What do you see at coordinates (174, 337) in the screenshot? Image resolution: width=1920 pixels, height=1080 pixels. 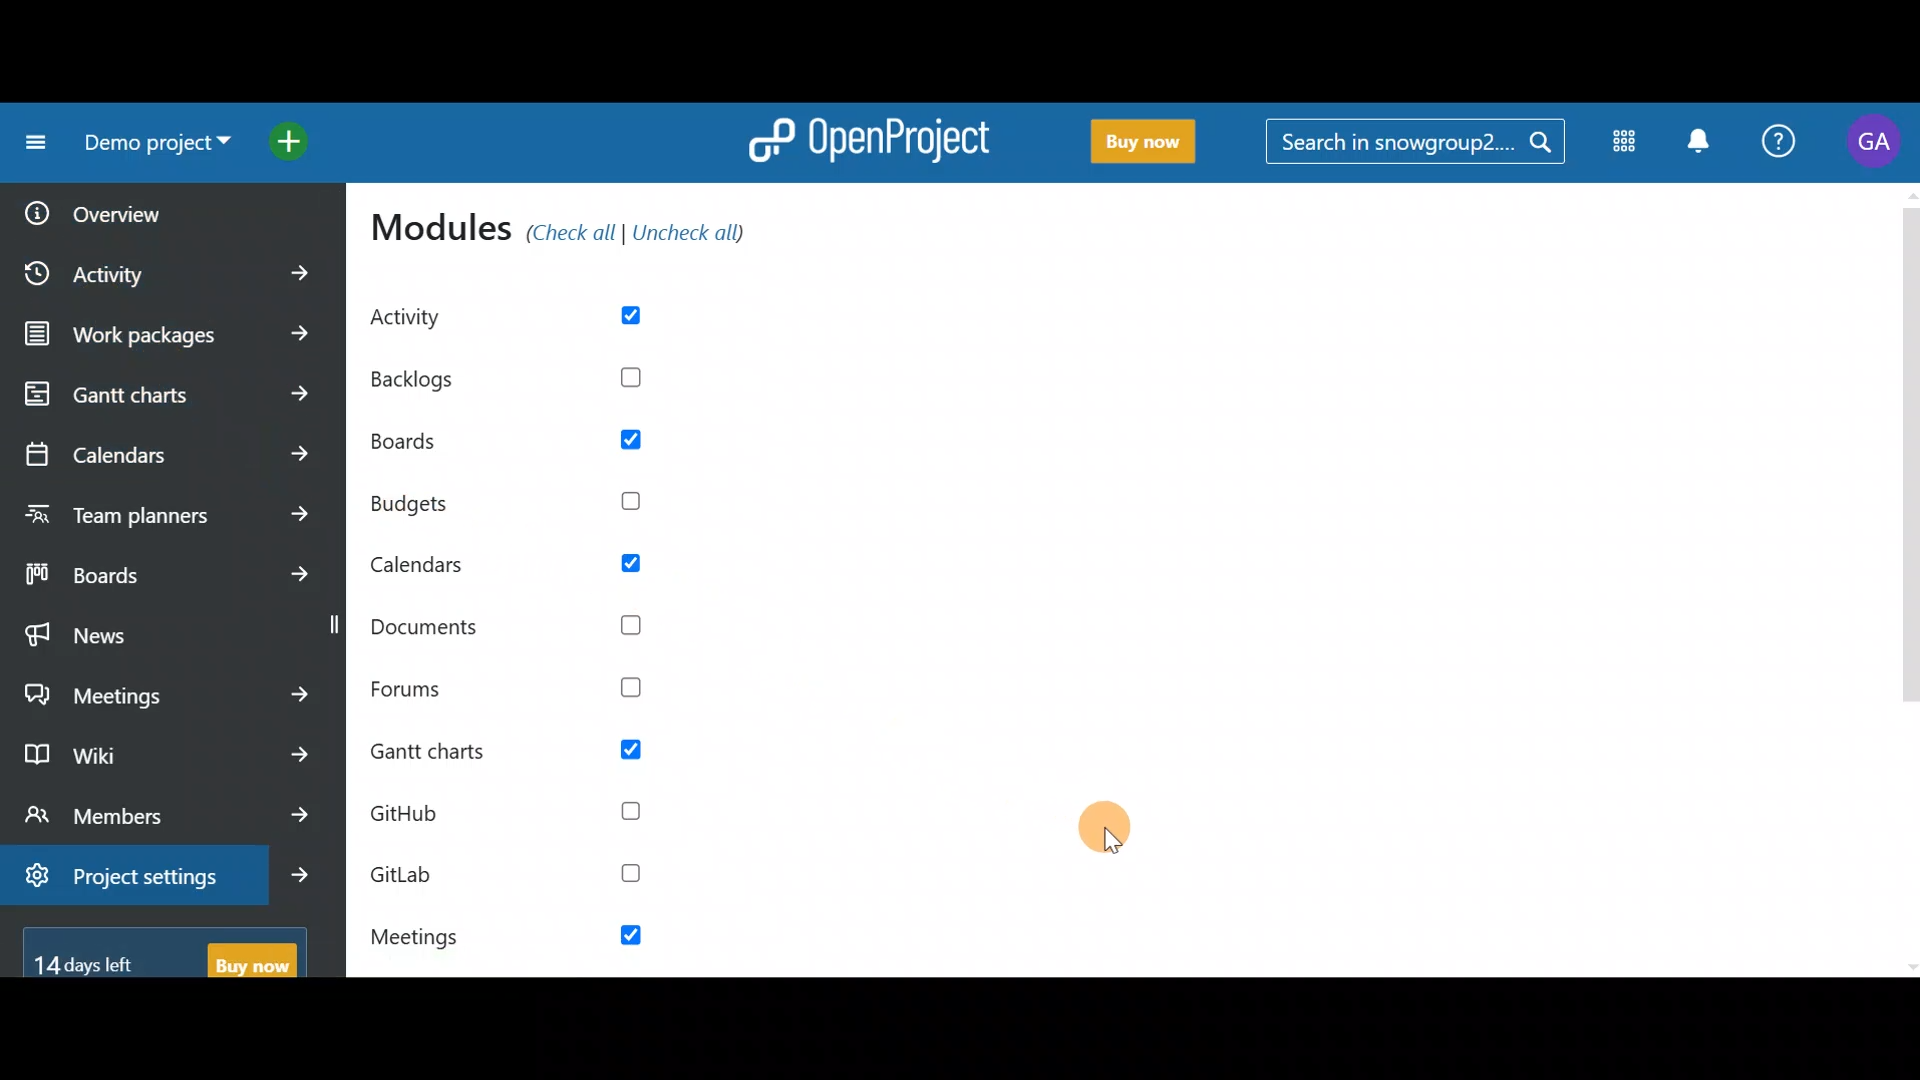 I see `work packages` at bounding box center [174, 337].